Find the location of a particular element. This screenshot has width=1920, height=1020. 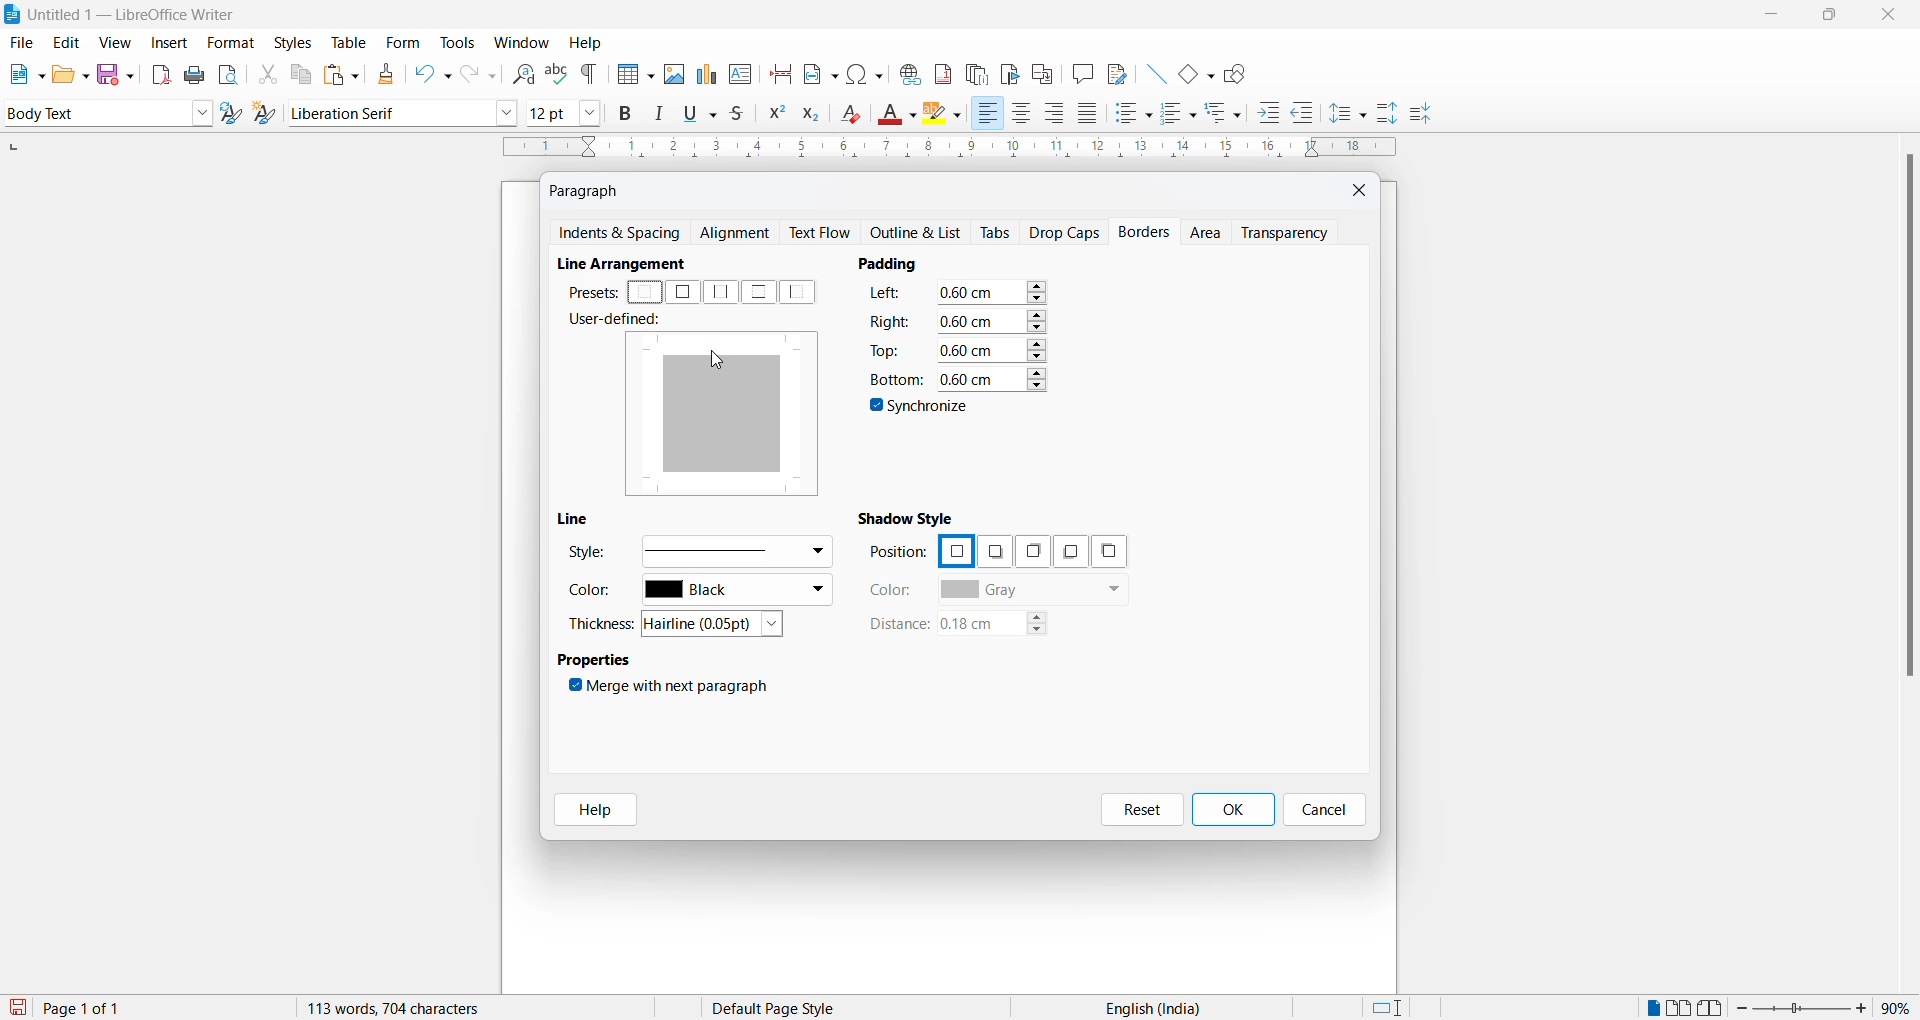

insert comments is located at coordinates (1078, 73).